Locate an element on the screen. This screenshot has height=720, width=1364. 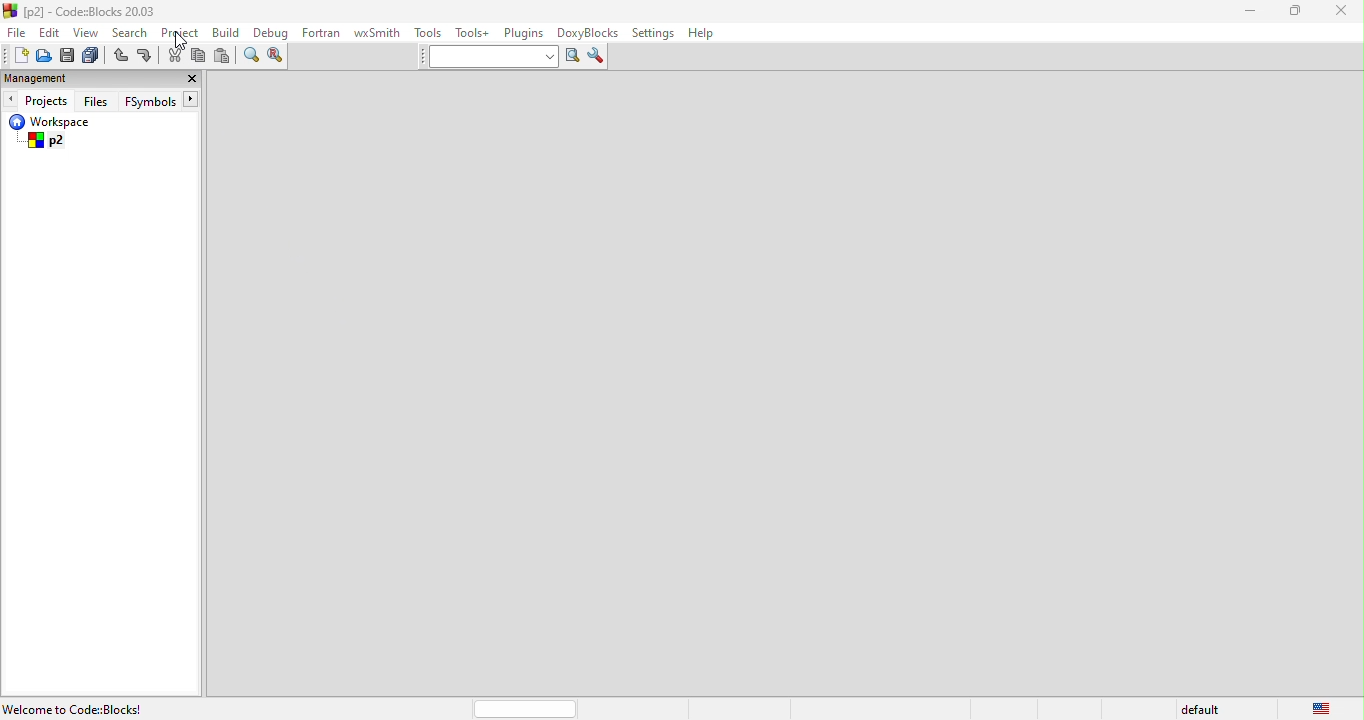
plugins is located at coordinates (525, 34).